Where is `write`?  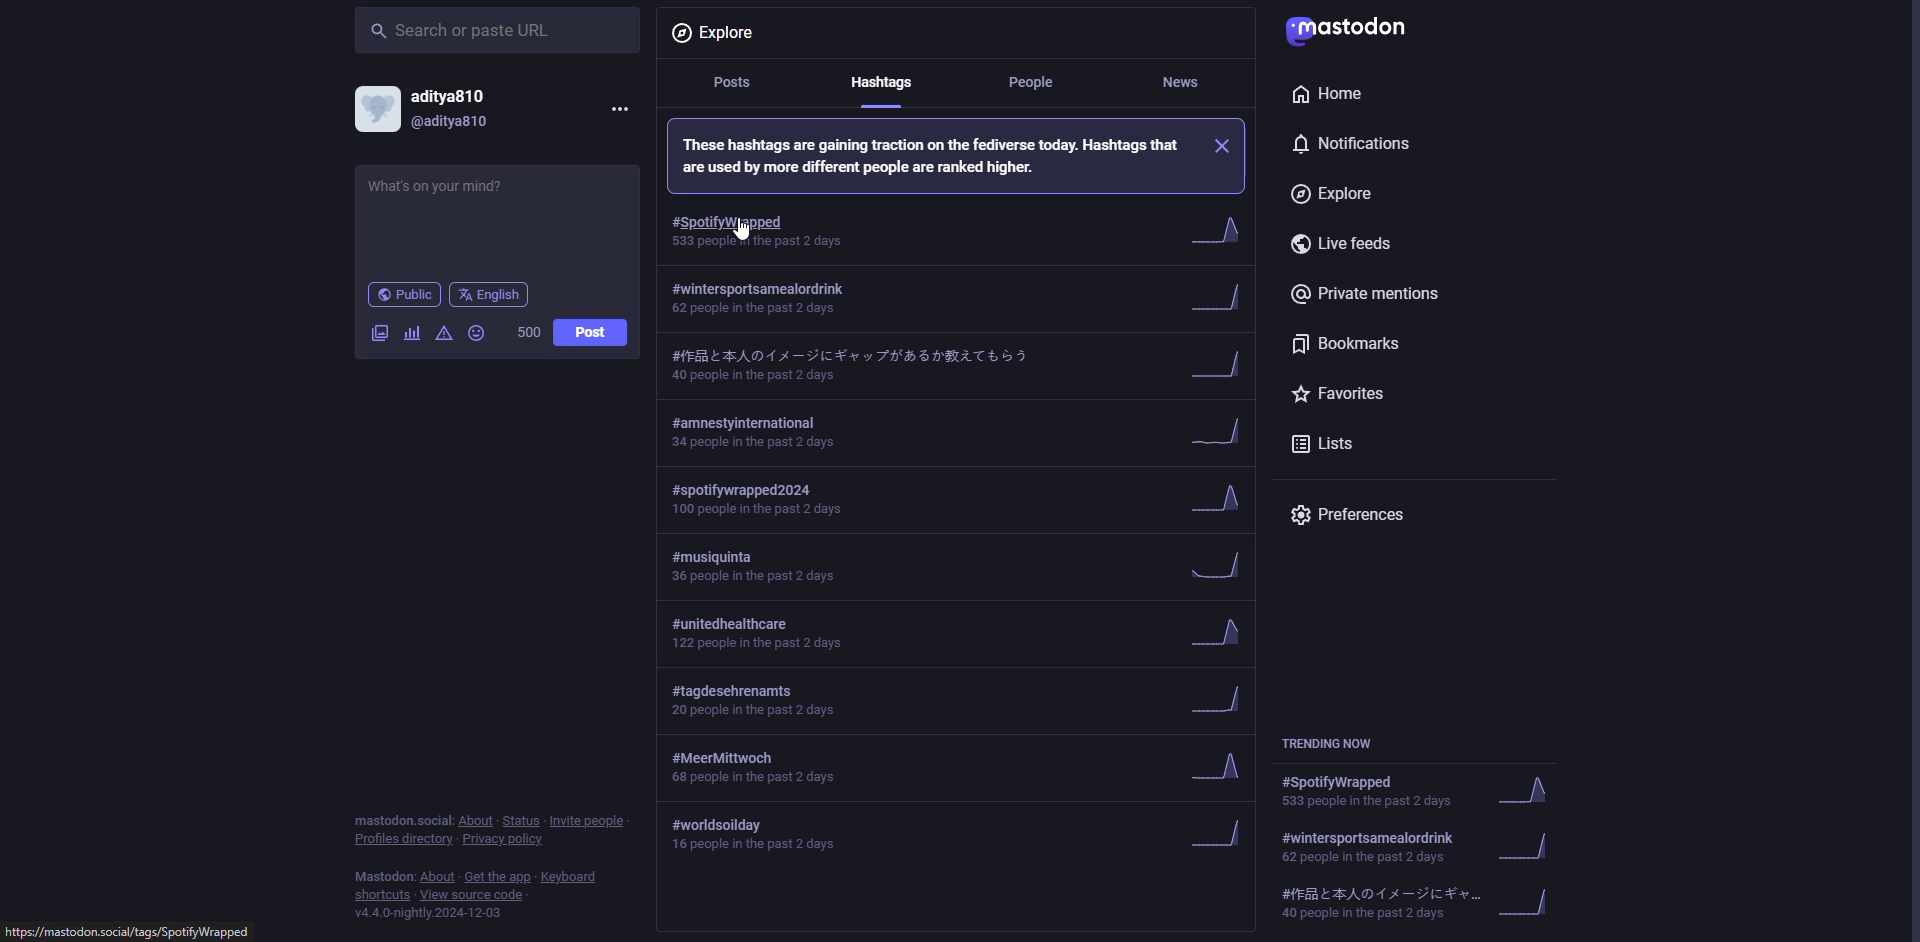
write is located at coordinates (457, 203).